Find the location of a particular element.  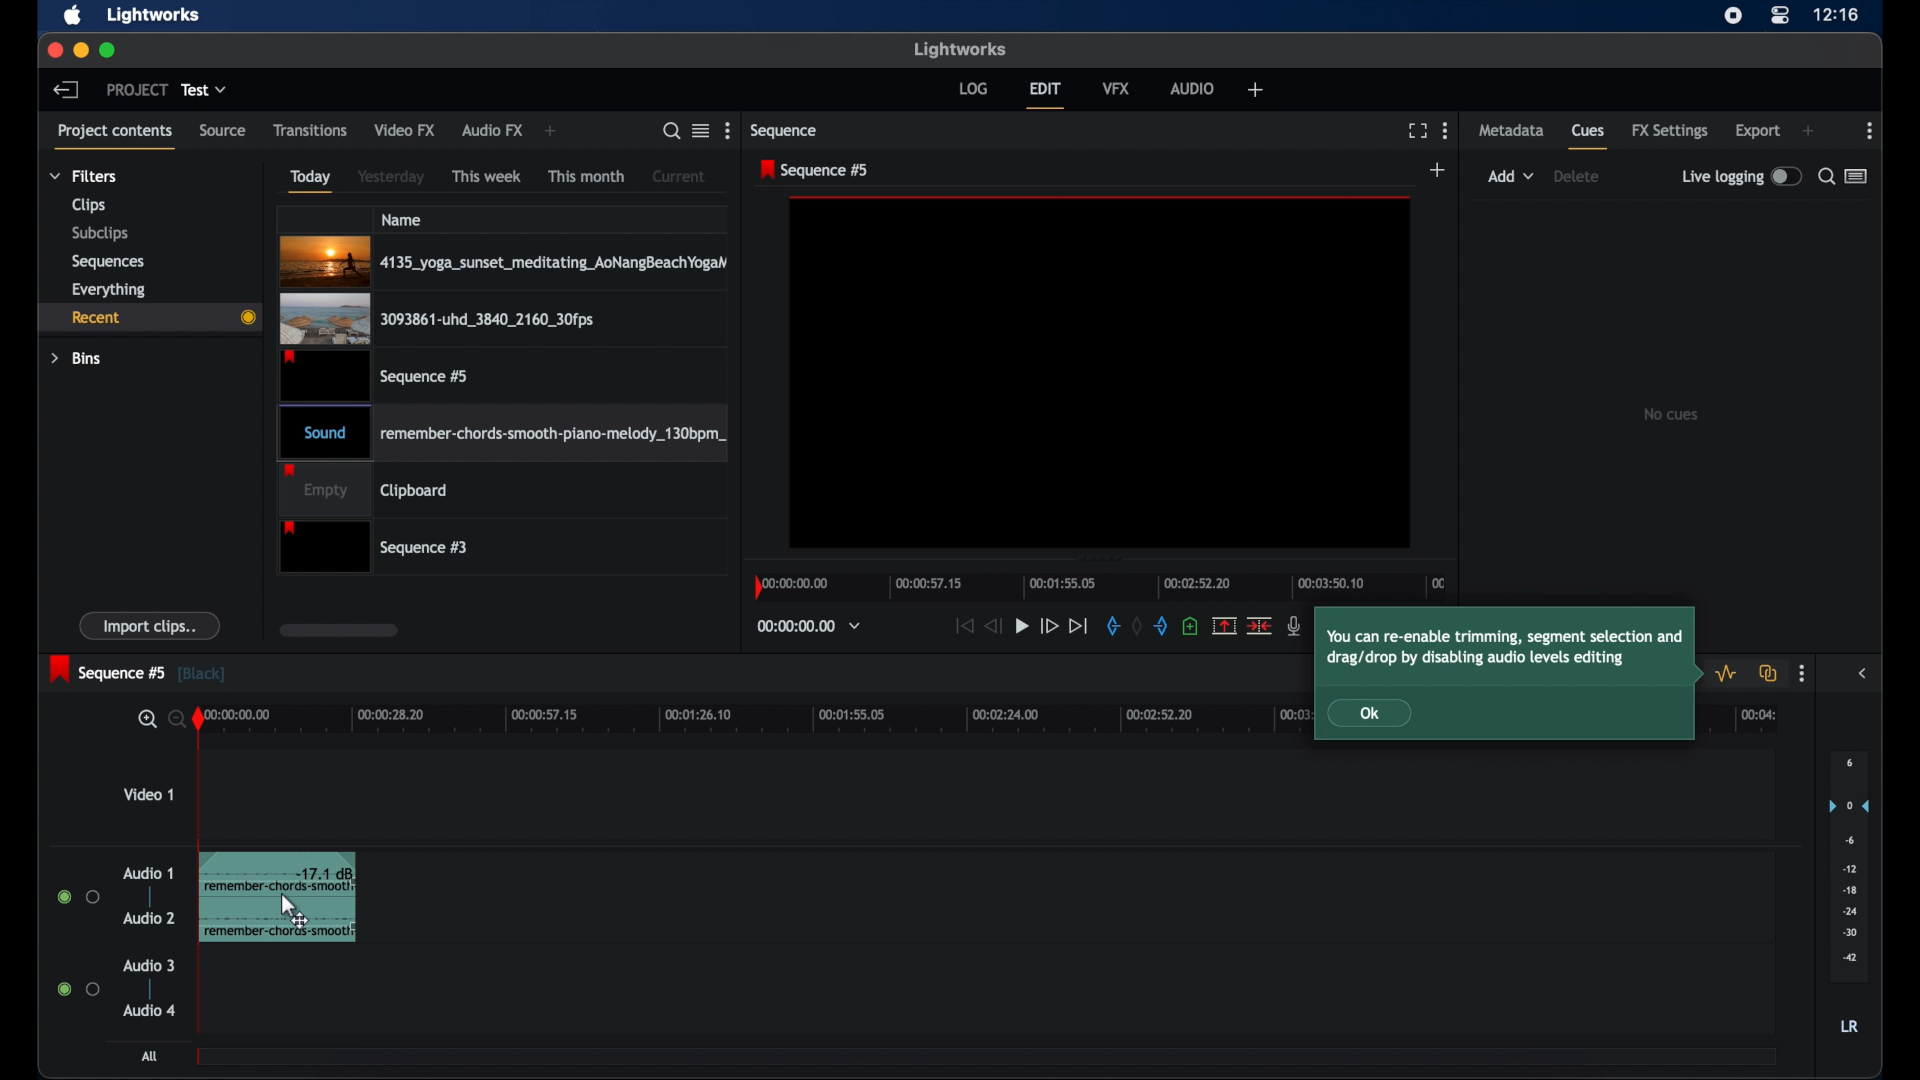

project contents is located at coordinates (118, 137).